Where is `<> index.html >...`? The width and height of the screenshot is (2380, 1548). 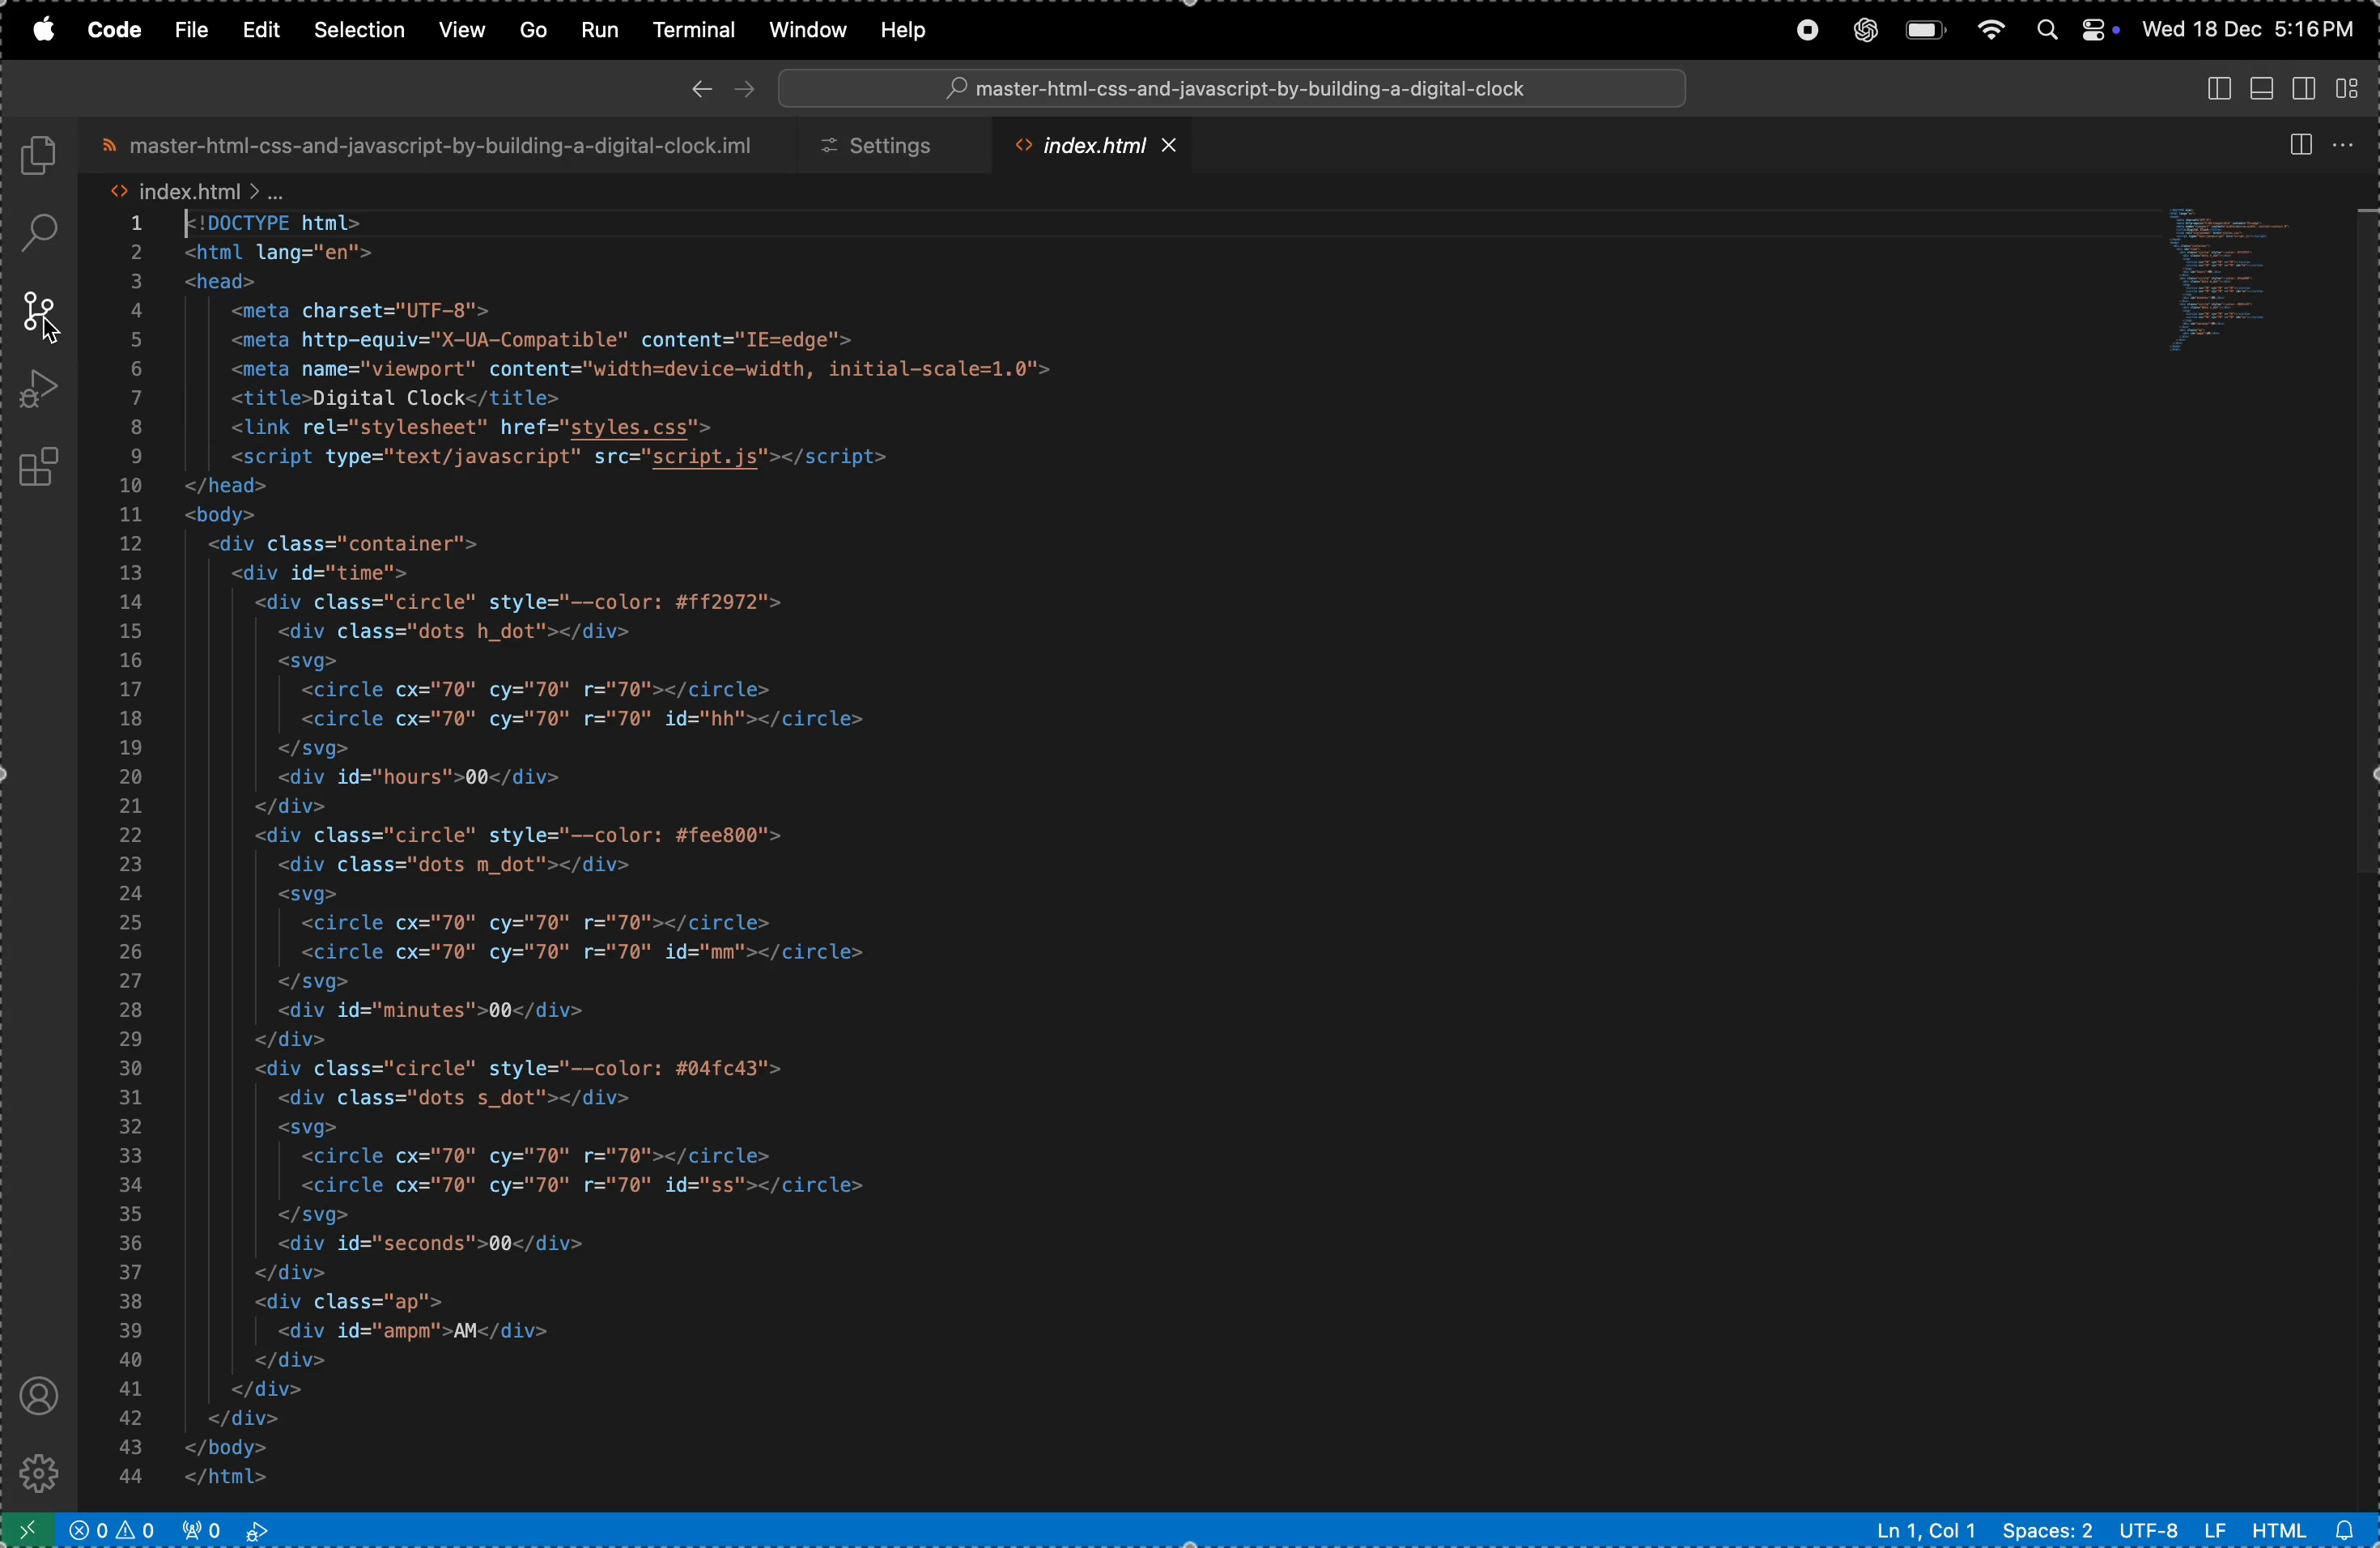
<> index.html >... is located at coordinates (196, 190).